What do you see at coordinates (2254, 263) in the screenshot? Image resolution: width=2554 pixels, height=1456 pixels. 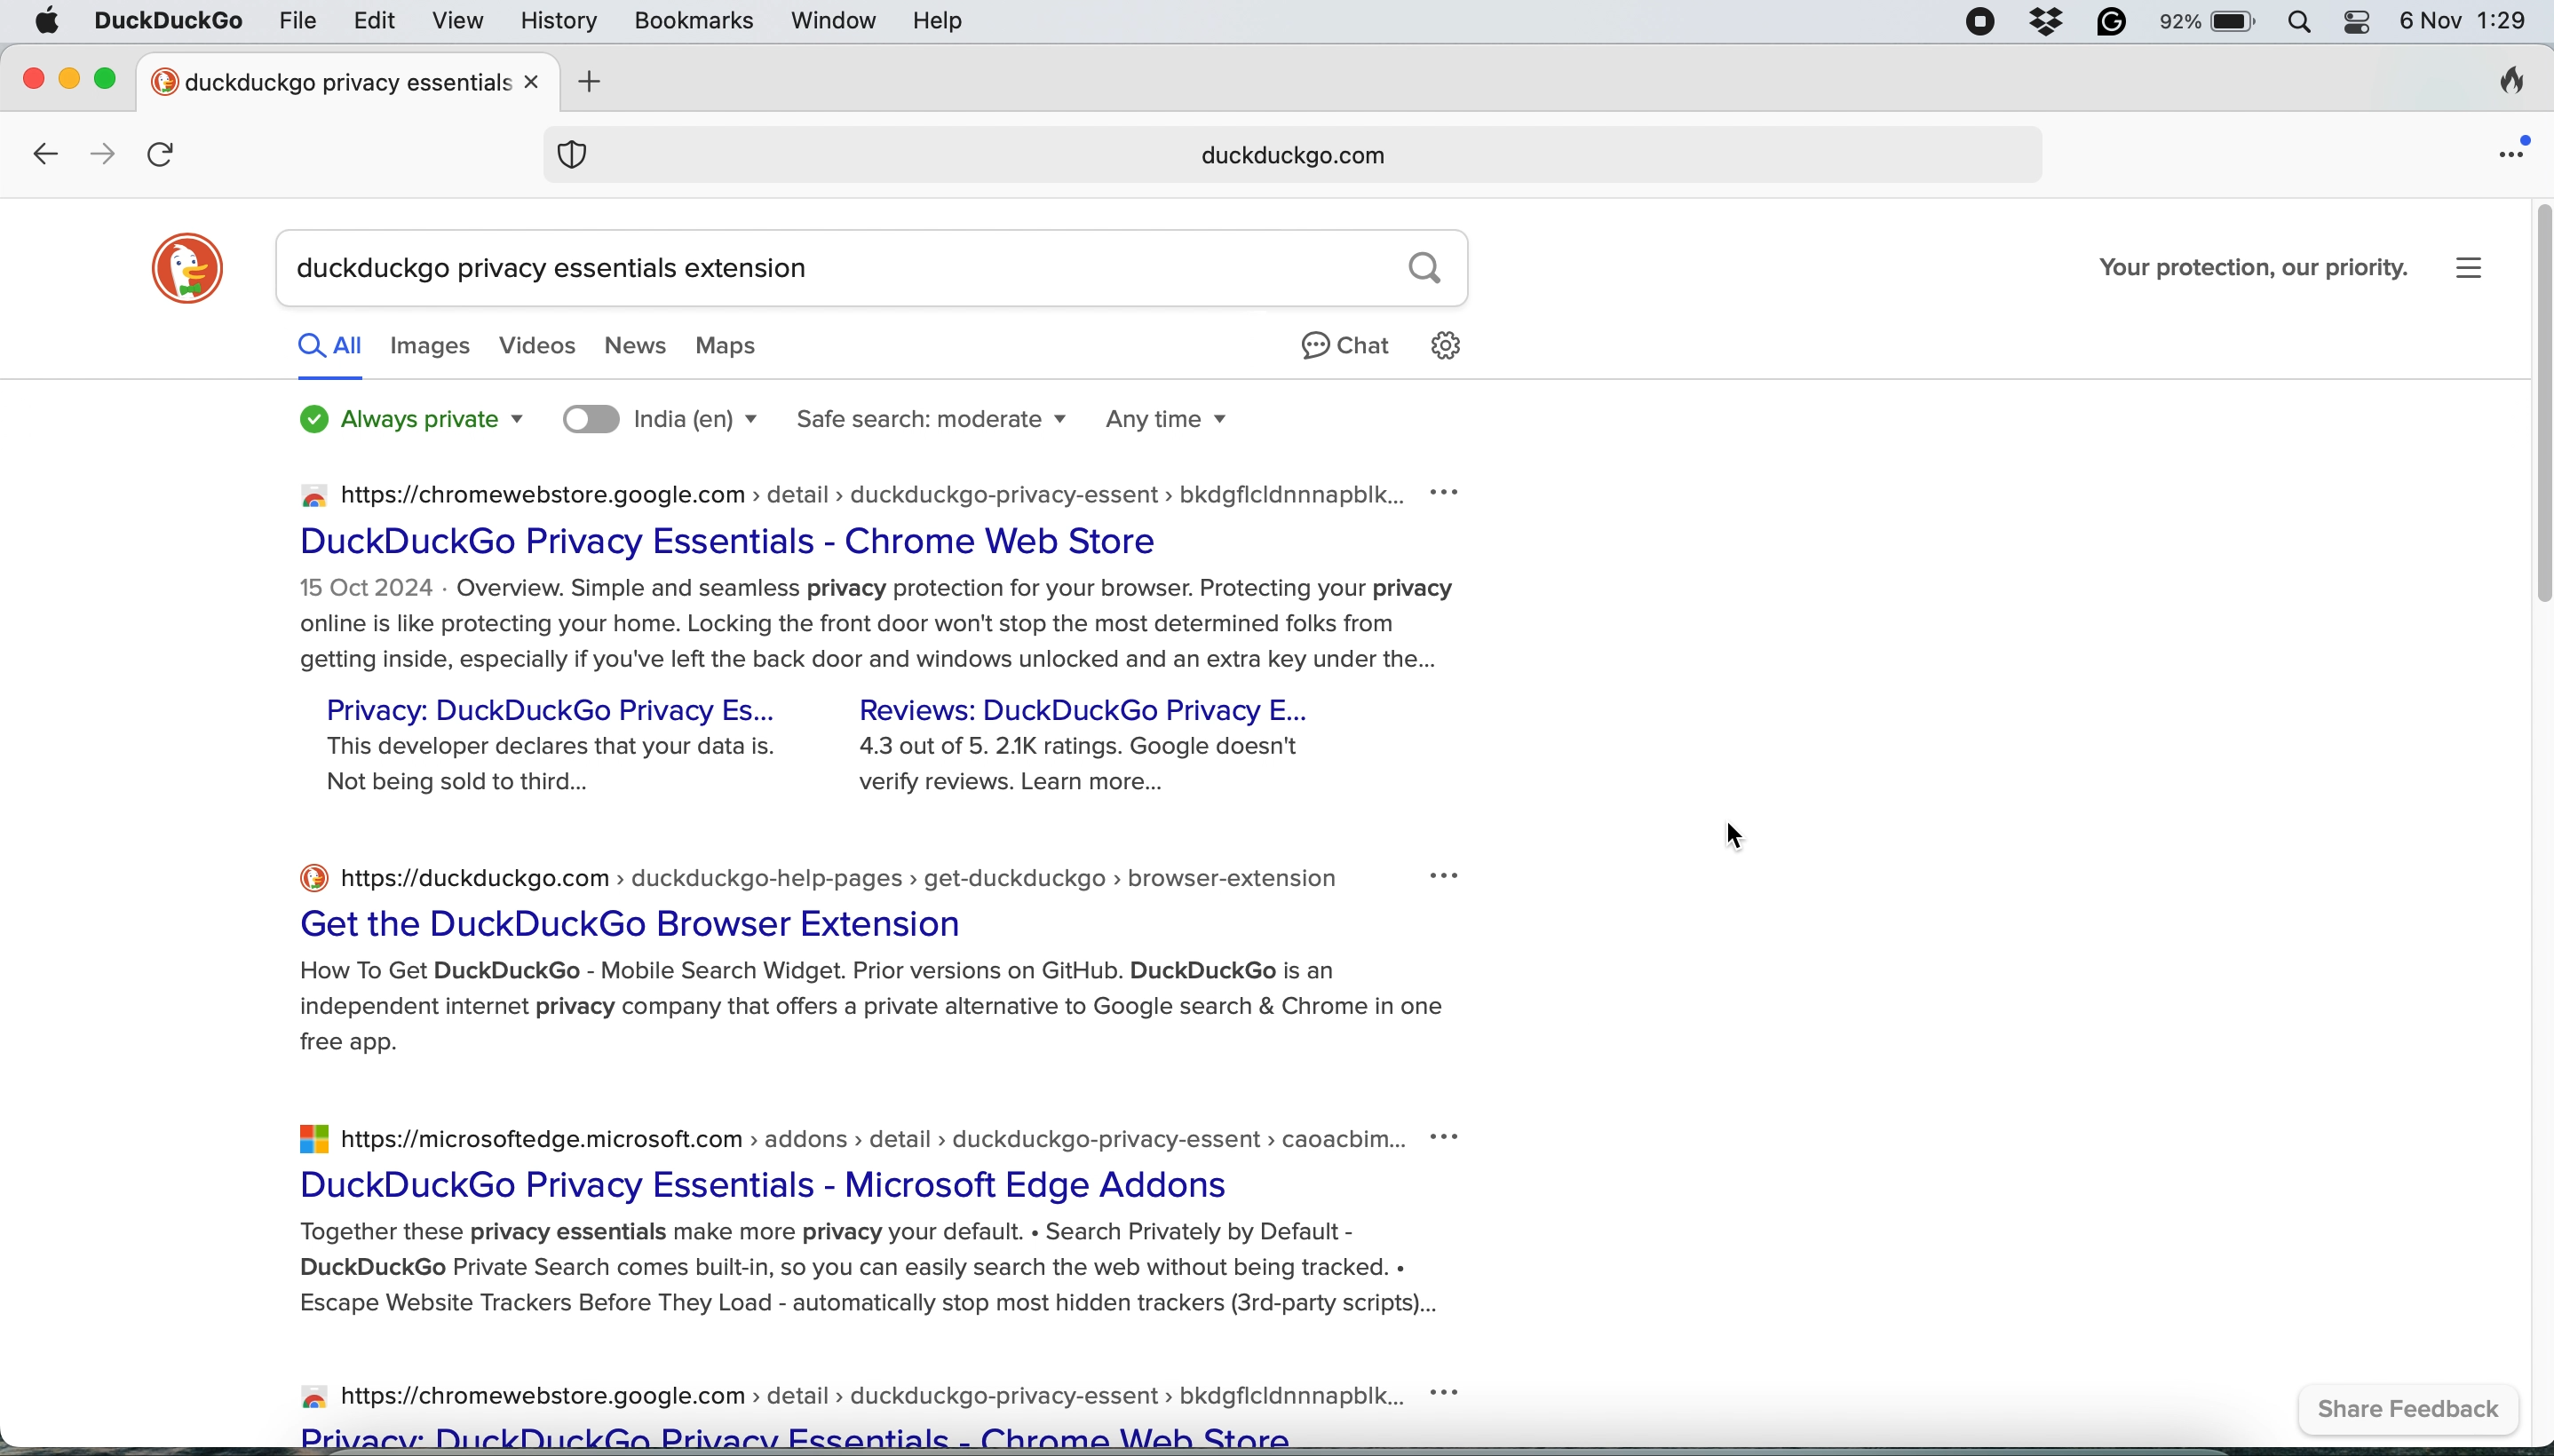 I see `Your protection, our priority.` at bounding box center [2254, 263].